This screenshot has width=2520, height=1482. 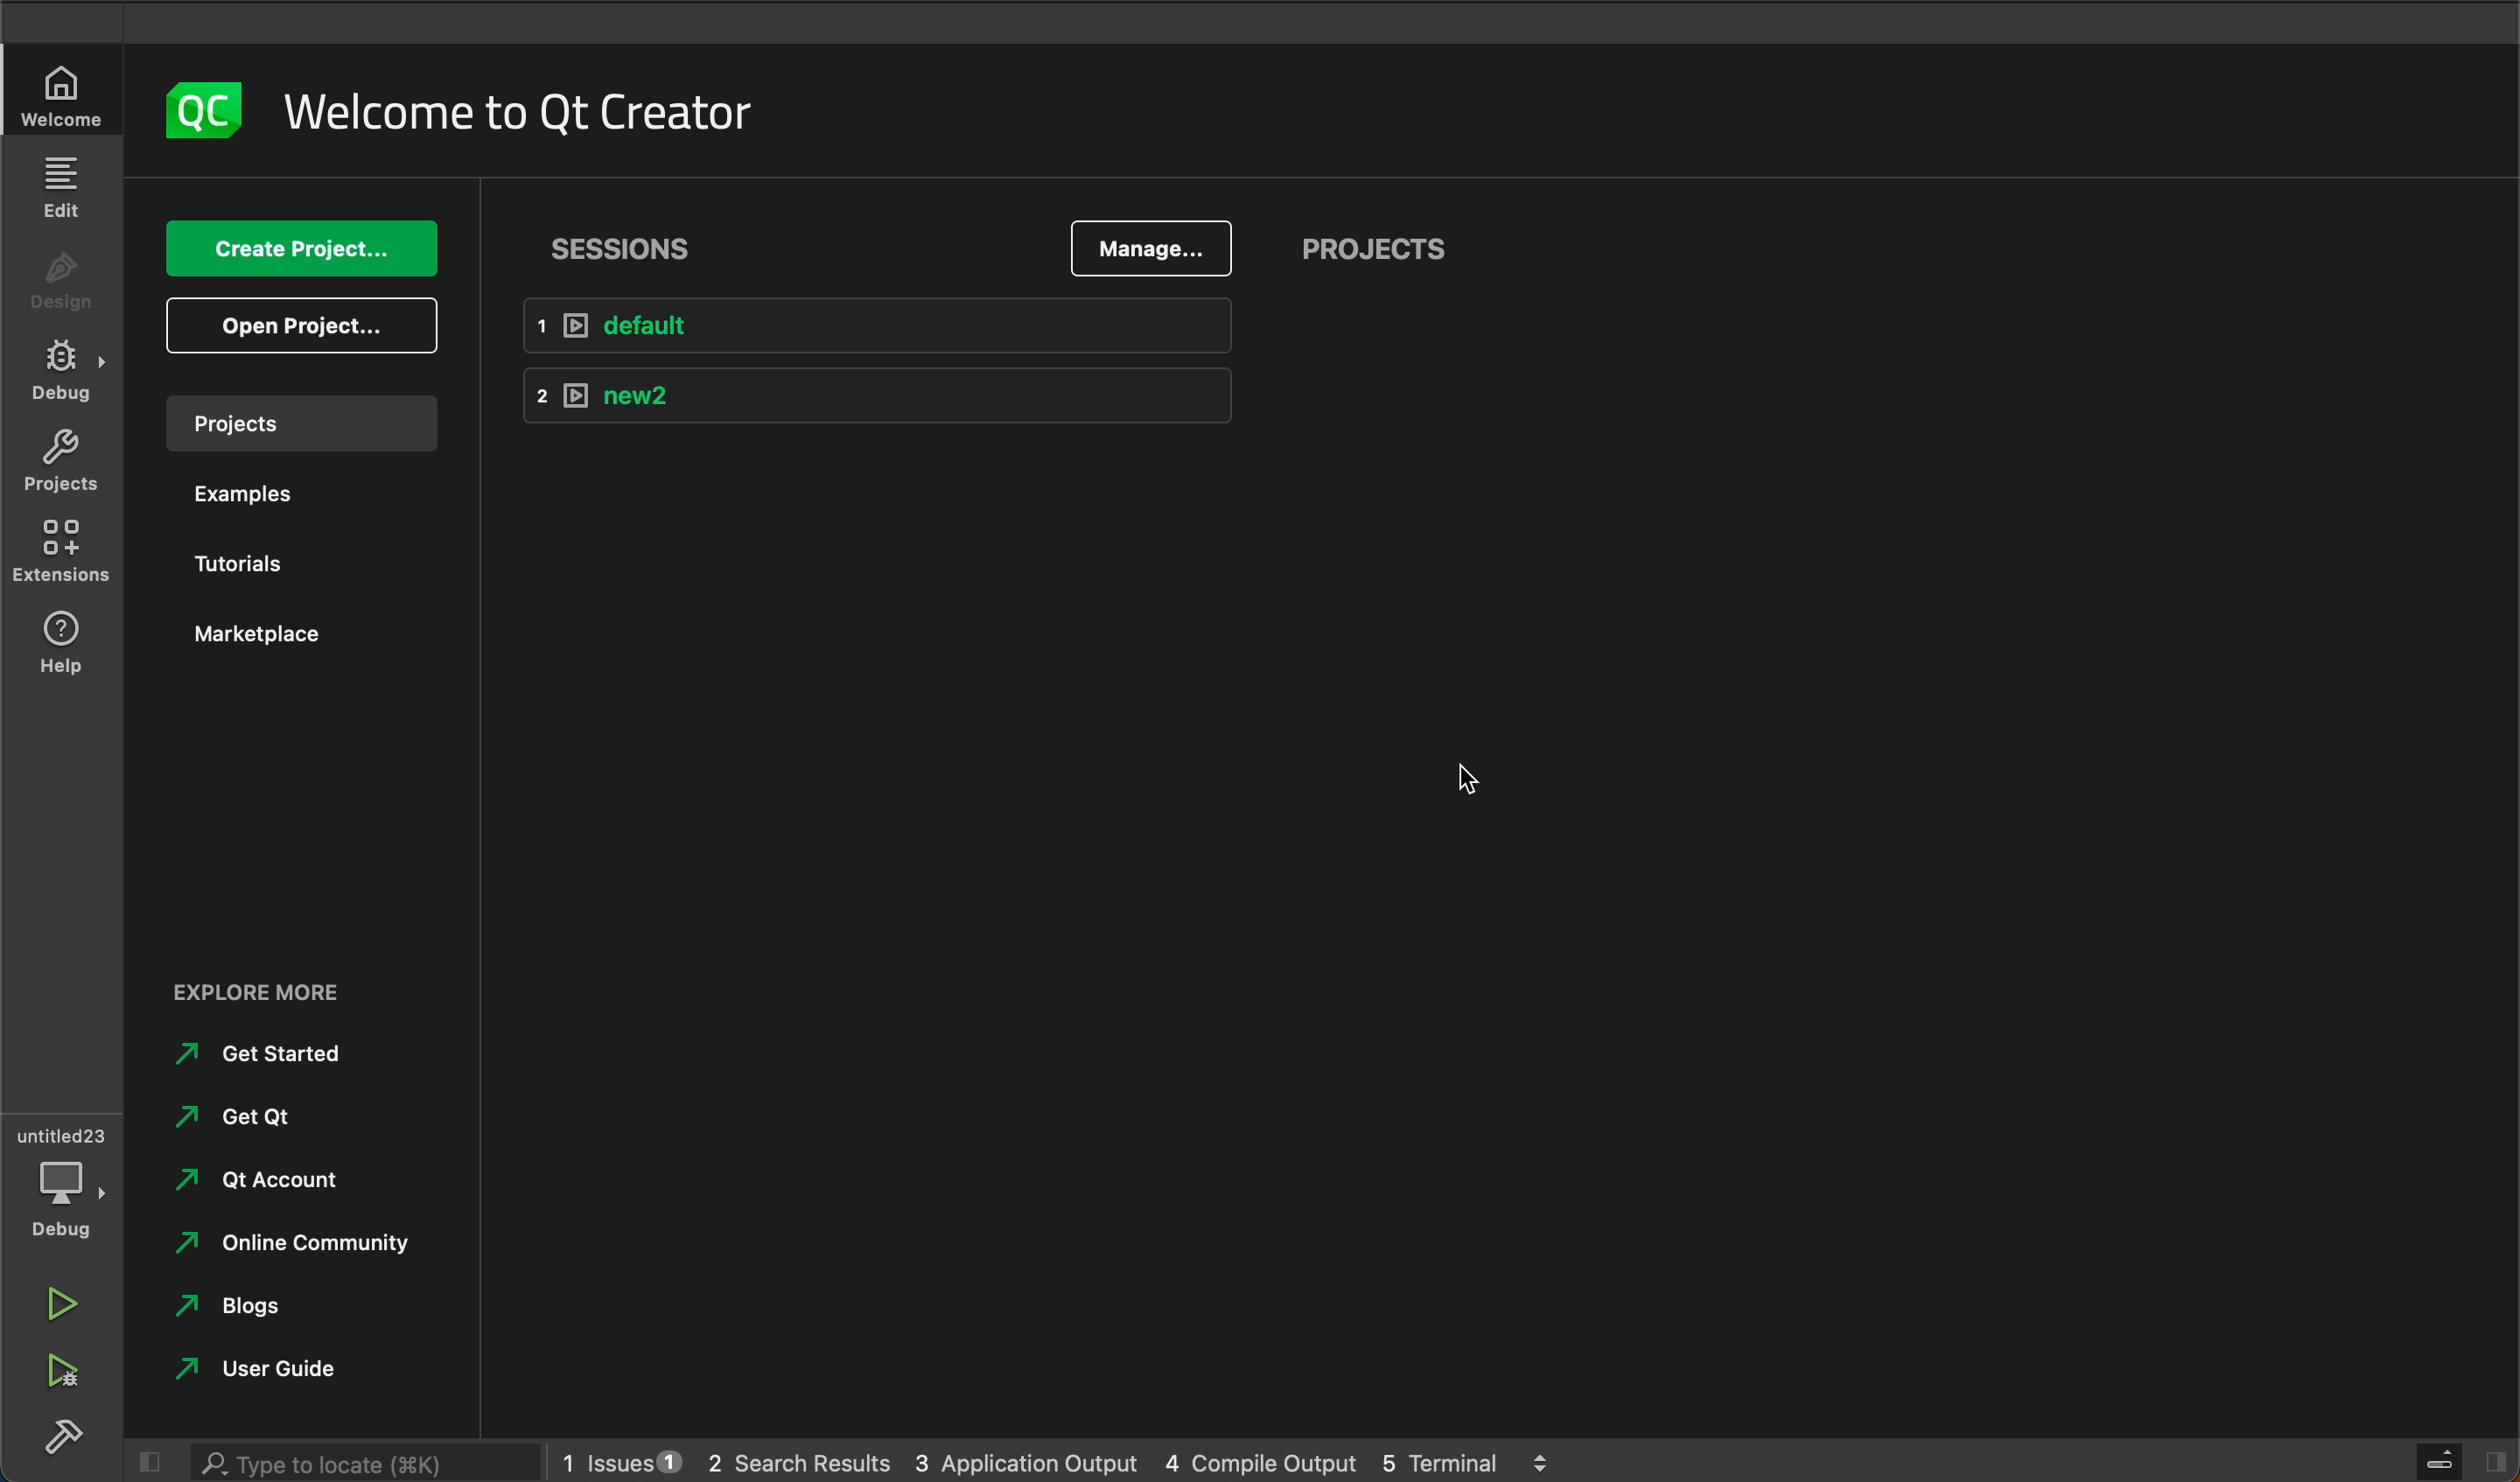 I want to click on logo, so click(x=191, y=111).